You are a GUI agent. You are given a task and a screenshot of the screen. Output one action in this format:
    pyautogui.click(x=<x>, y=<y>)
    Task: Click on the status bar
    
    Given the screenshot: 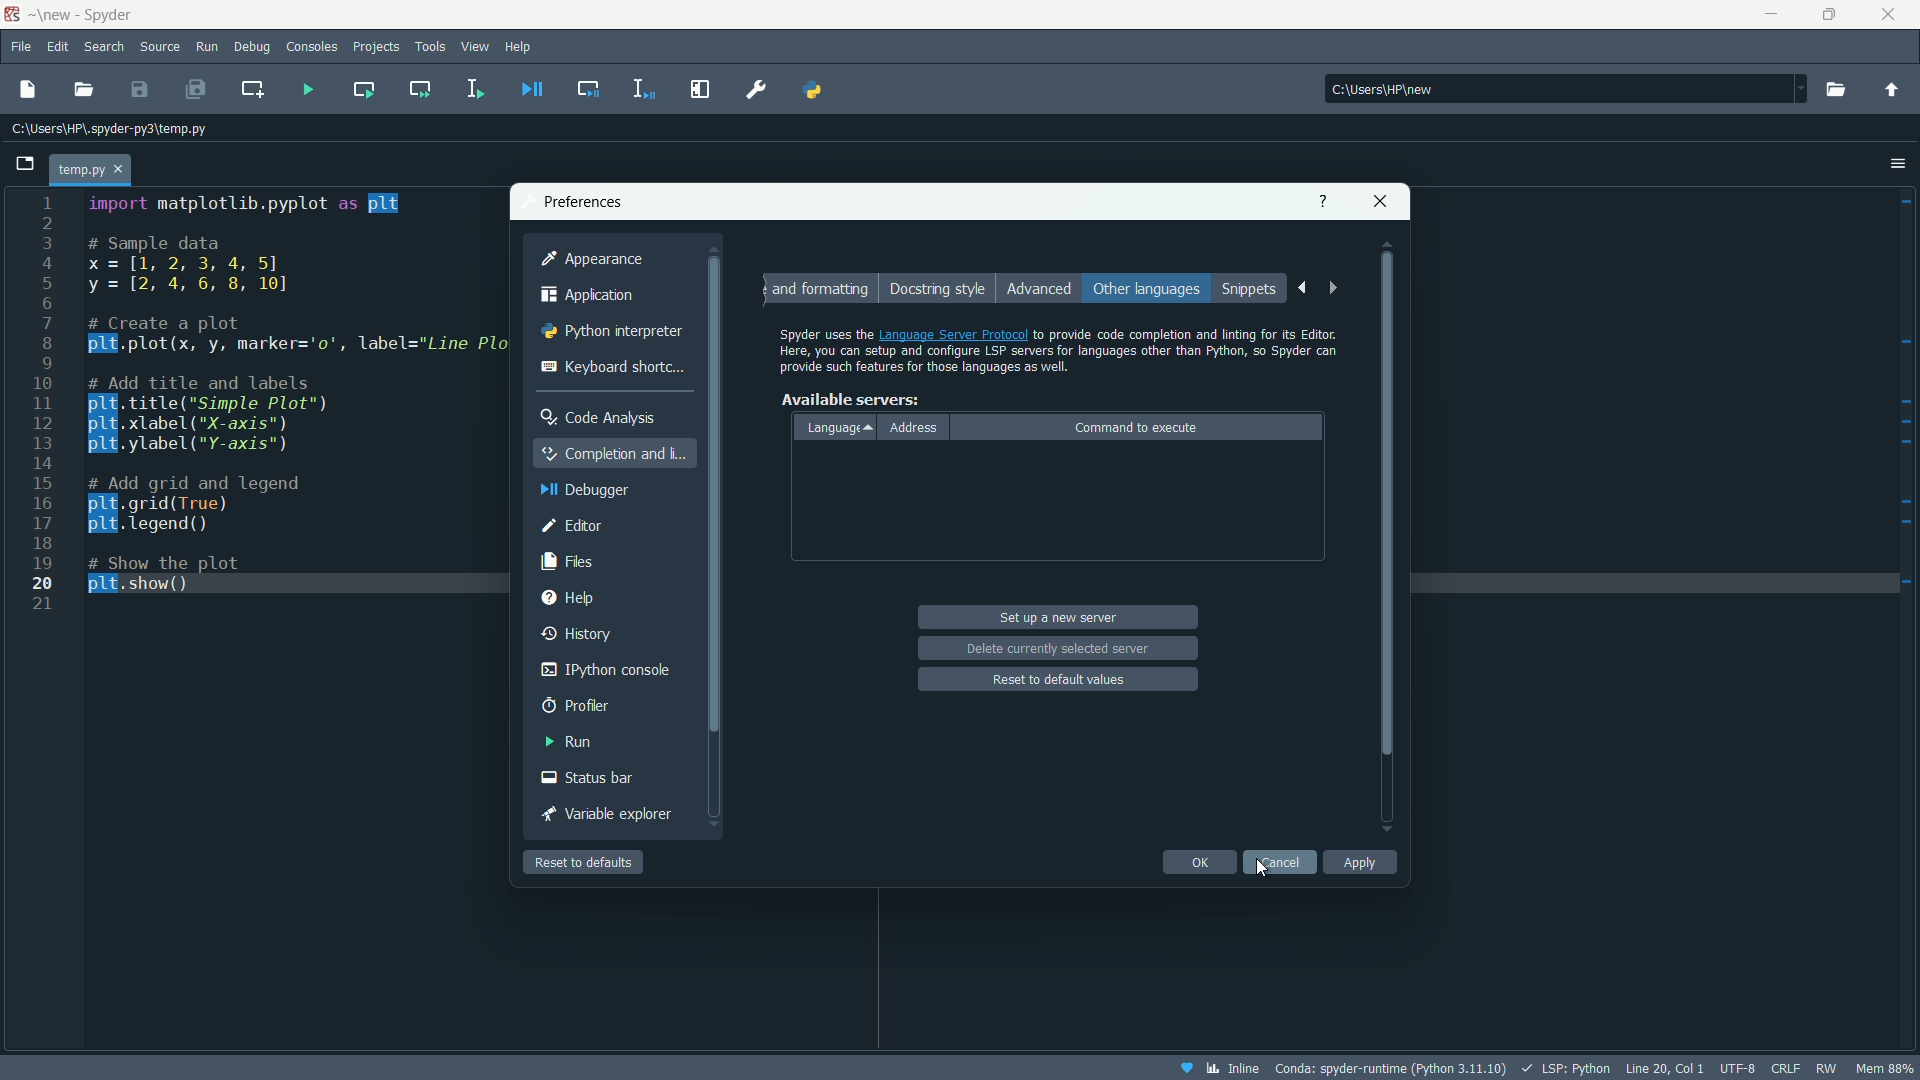 What is the action you would take?
    pyautogui.click(x=590, y=778)
    